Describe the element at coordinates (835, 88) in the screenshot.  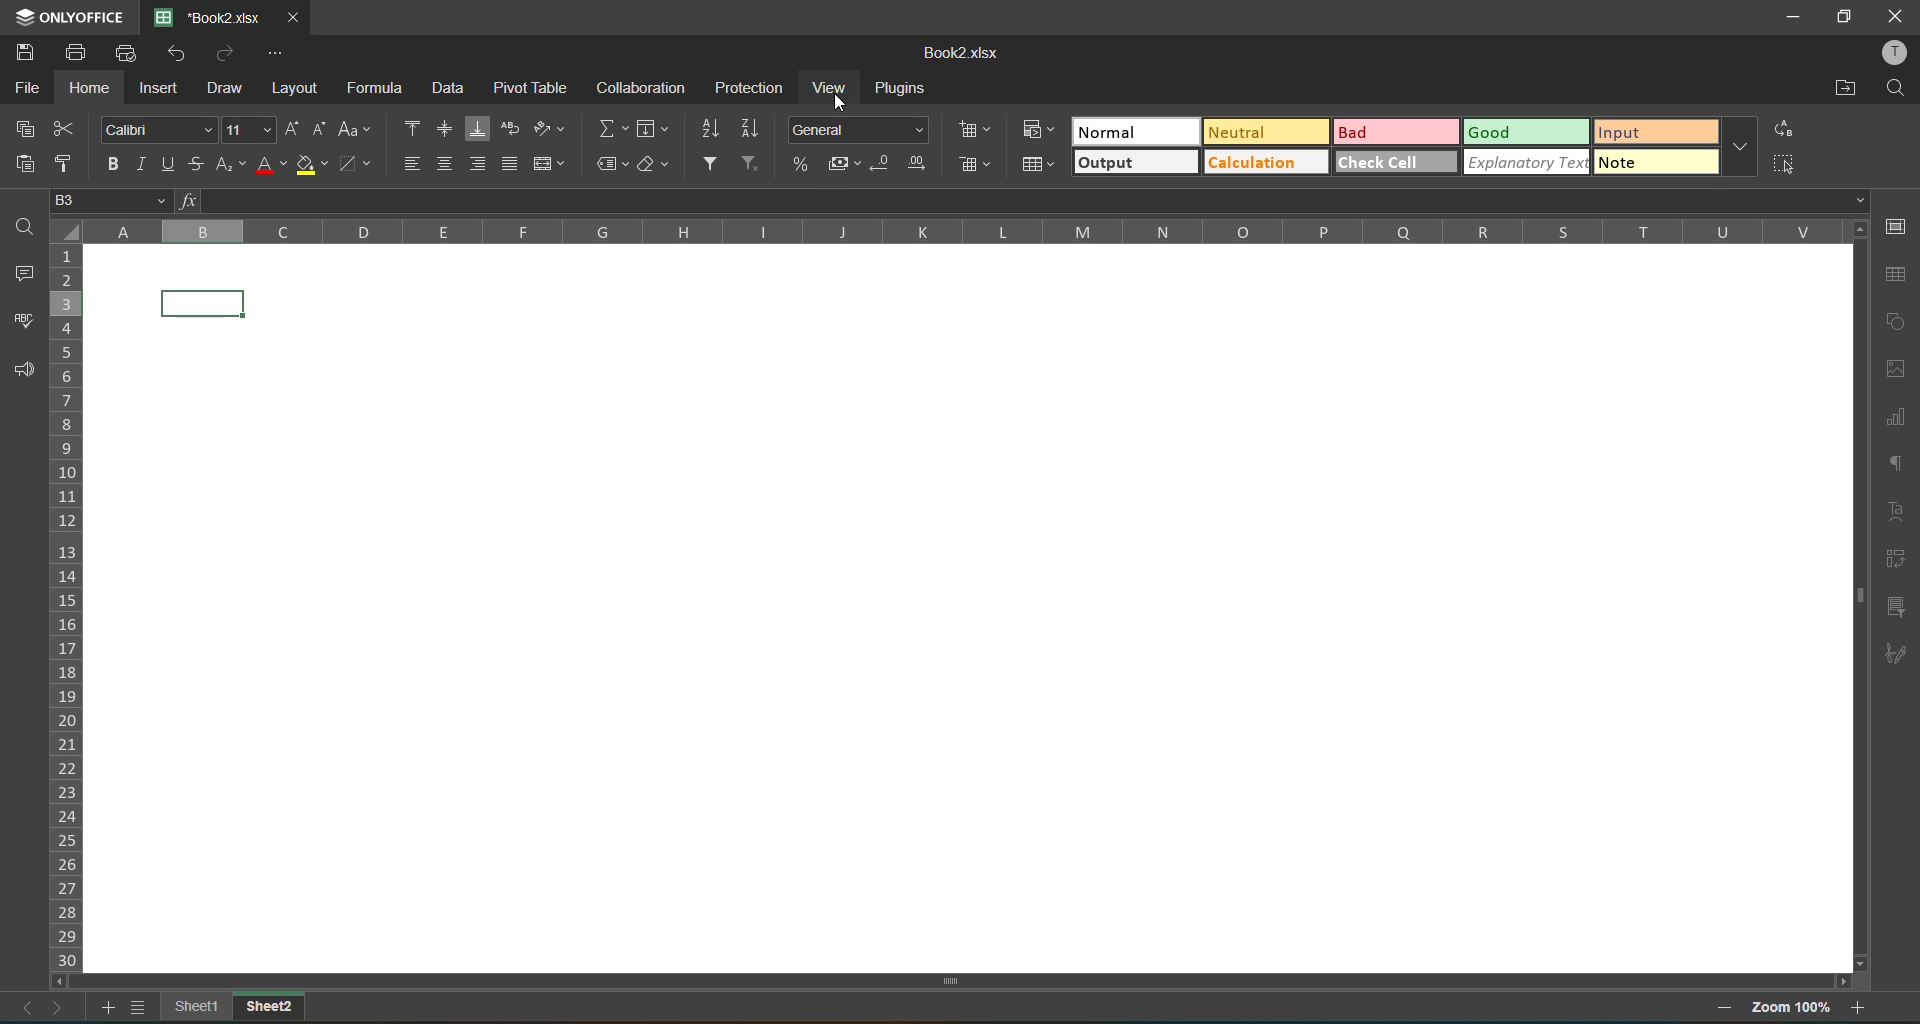
I see `view` at that location.